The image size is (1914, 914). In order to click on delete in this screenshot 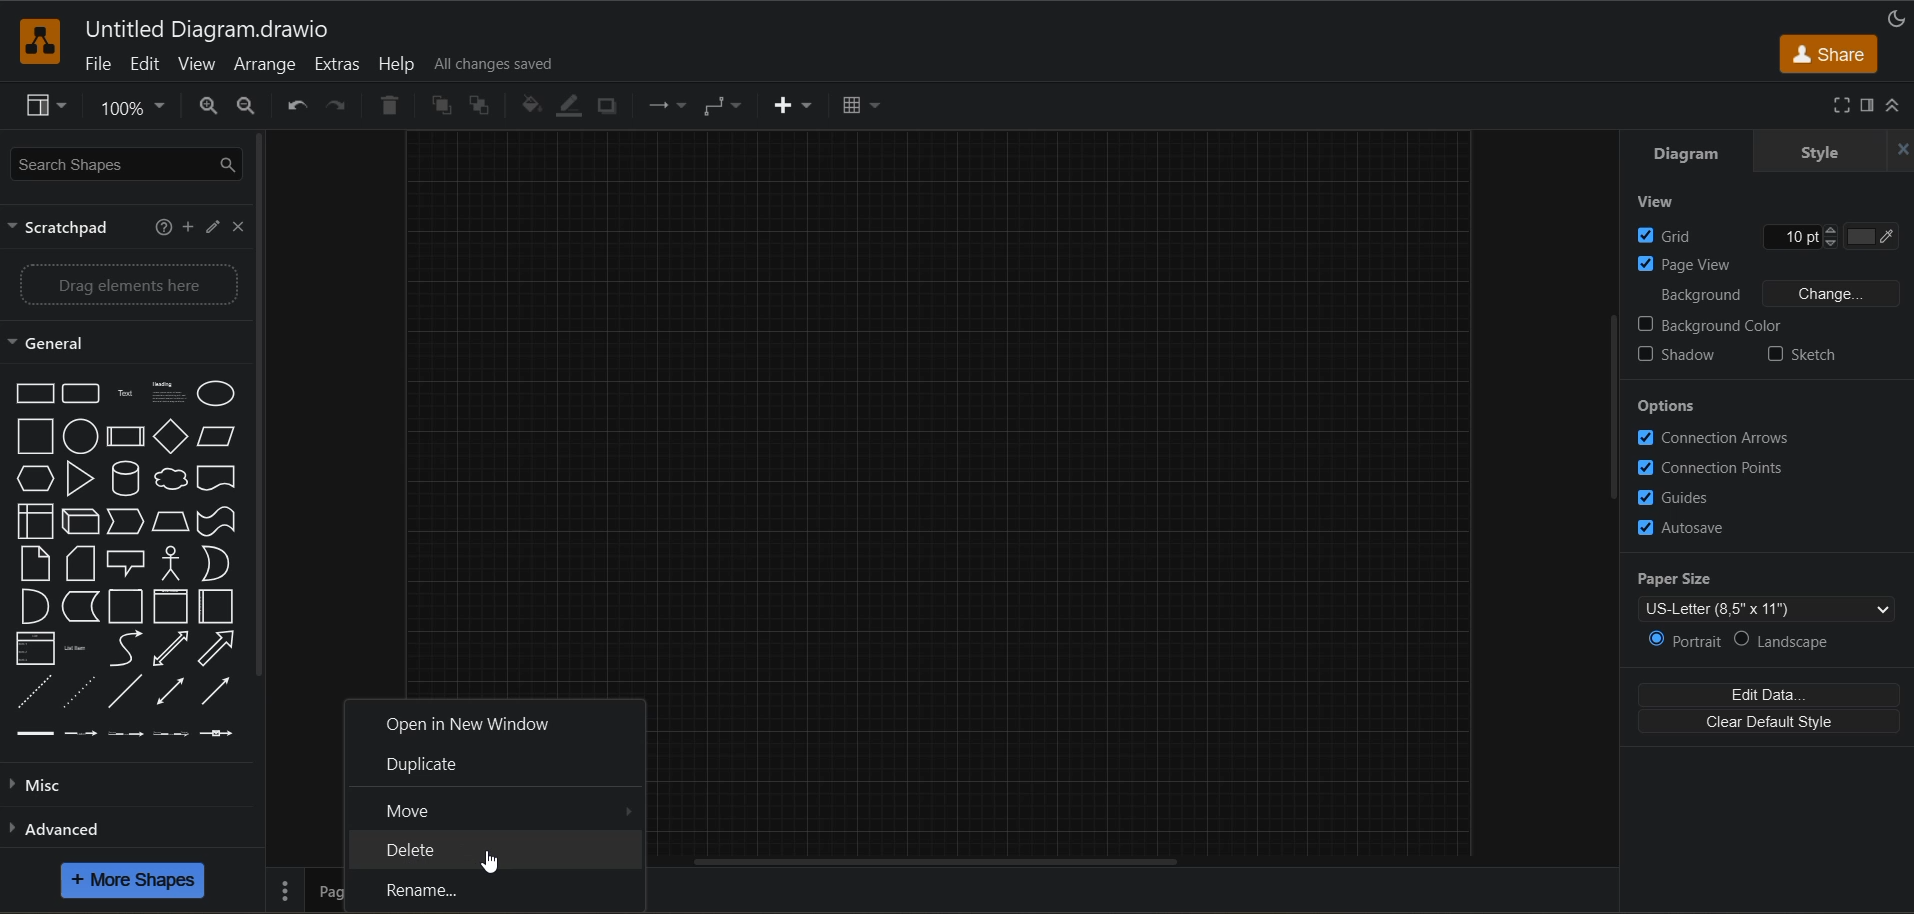, I will do `click(389, 107)`.